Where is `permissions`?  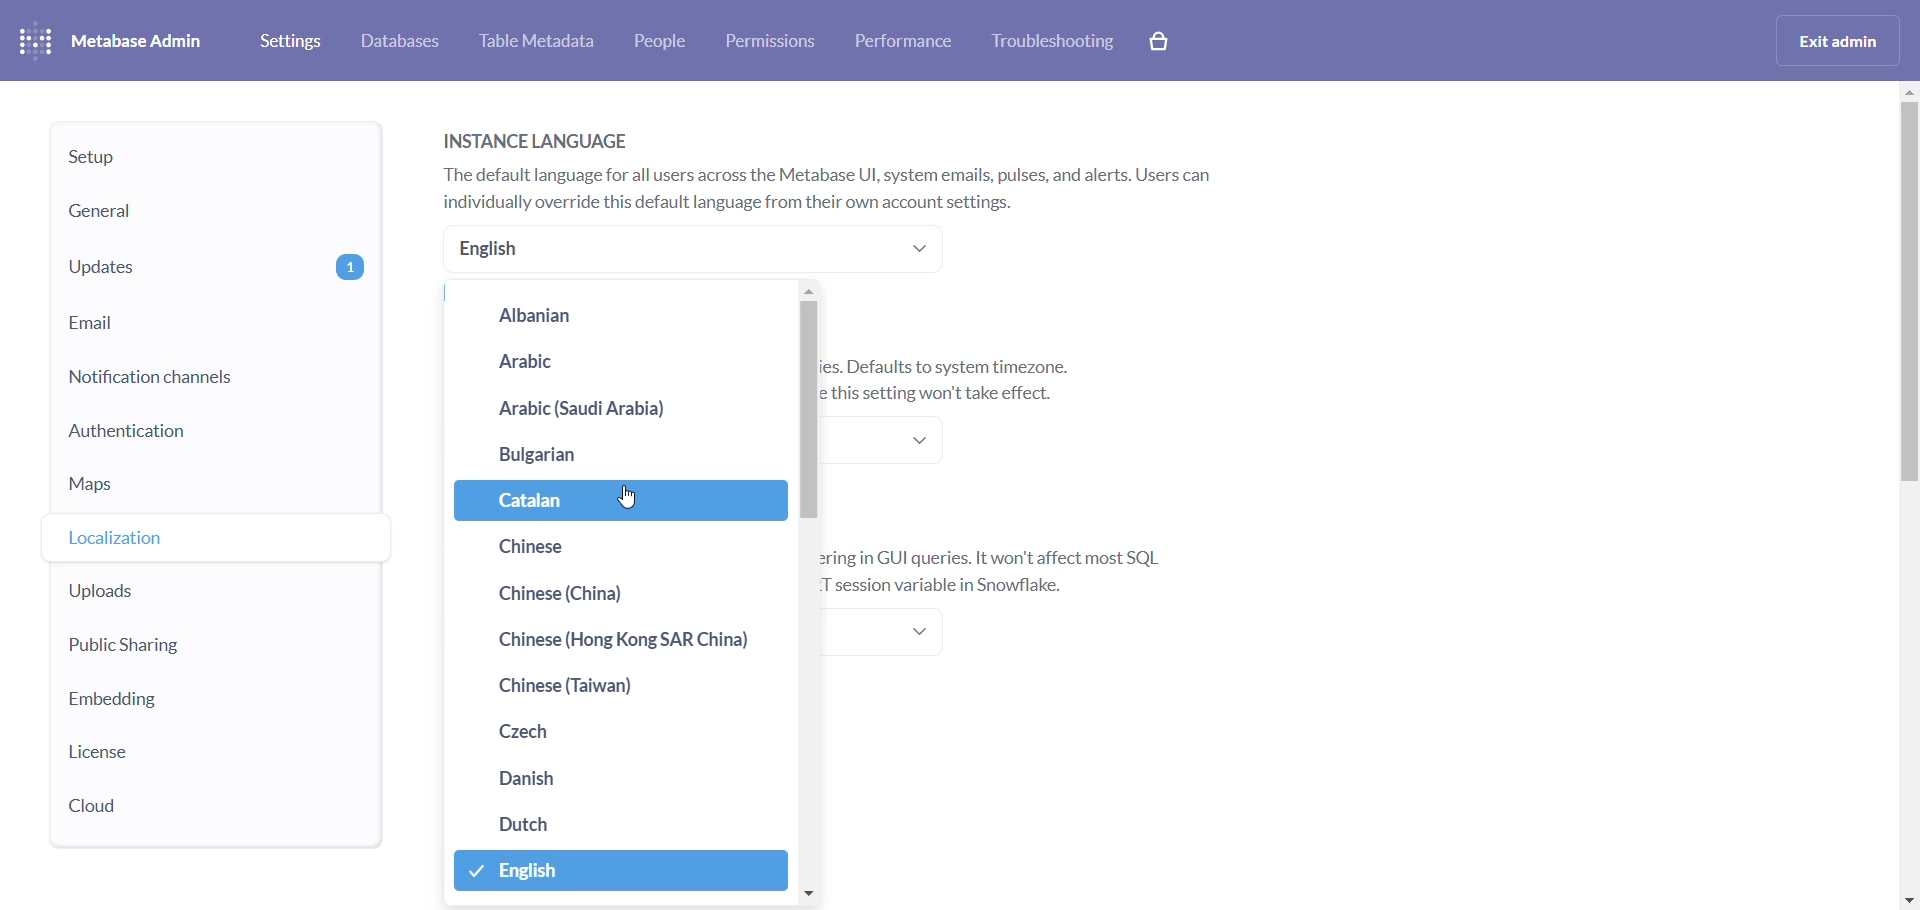 permissions is located at coordinates (775, 42).